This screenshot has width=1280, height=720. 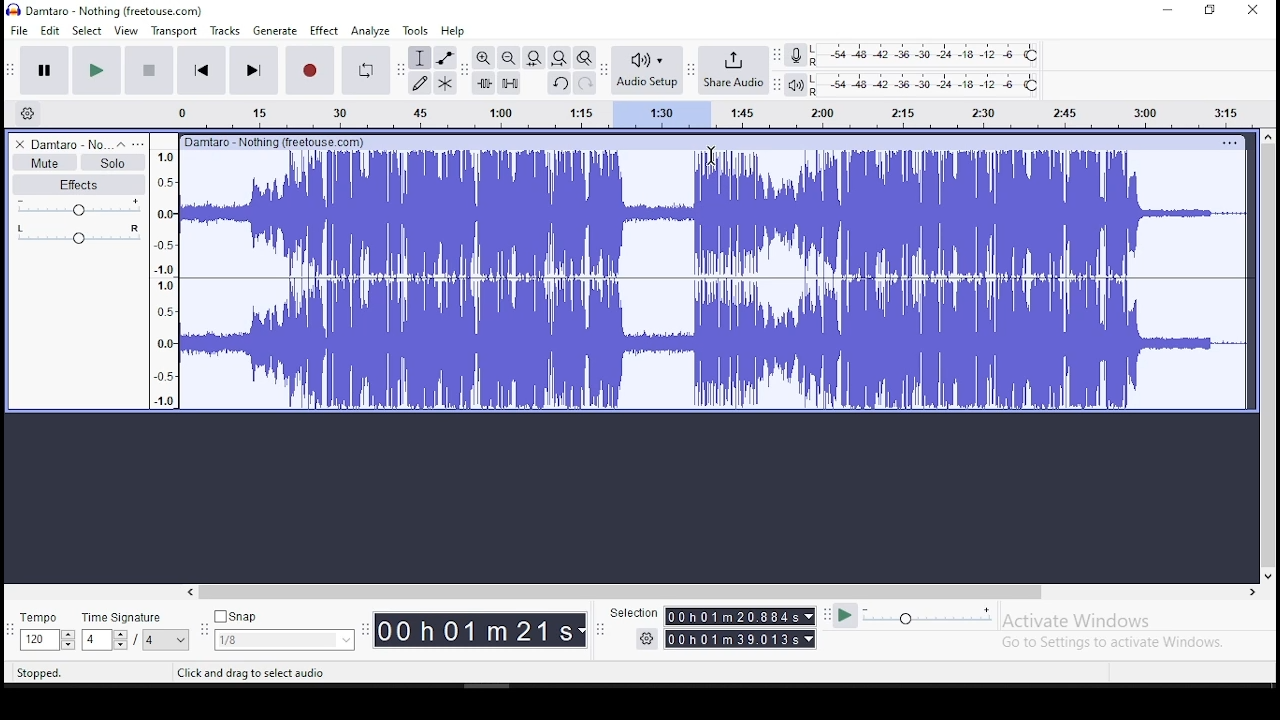 What do you see at coordinates (1267, 573) in the screenshot?
I see `down` at bounding box center [1267, 573].